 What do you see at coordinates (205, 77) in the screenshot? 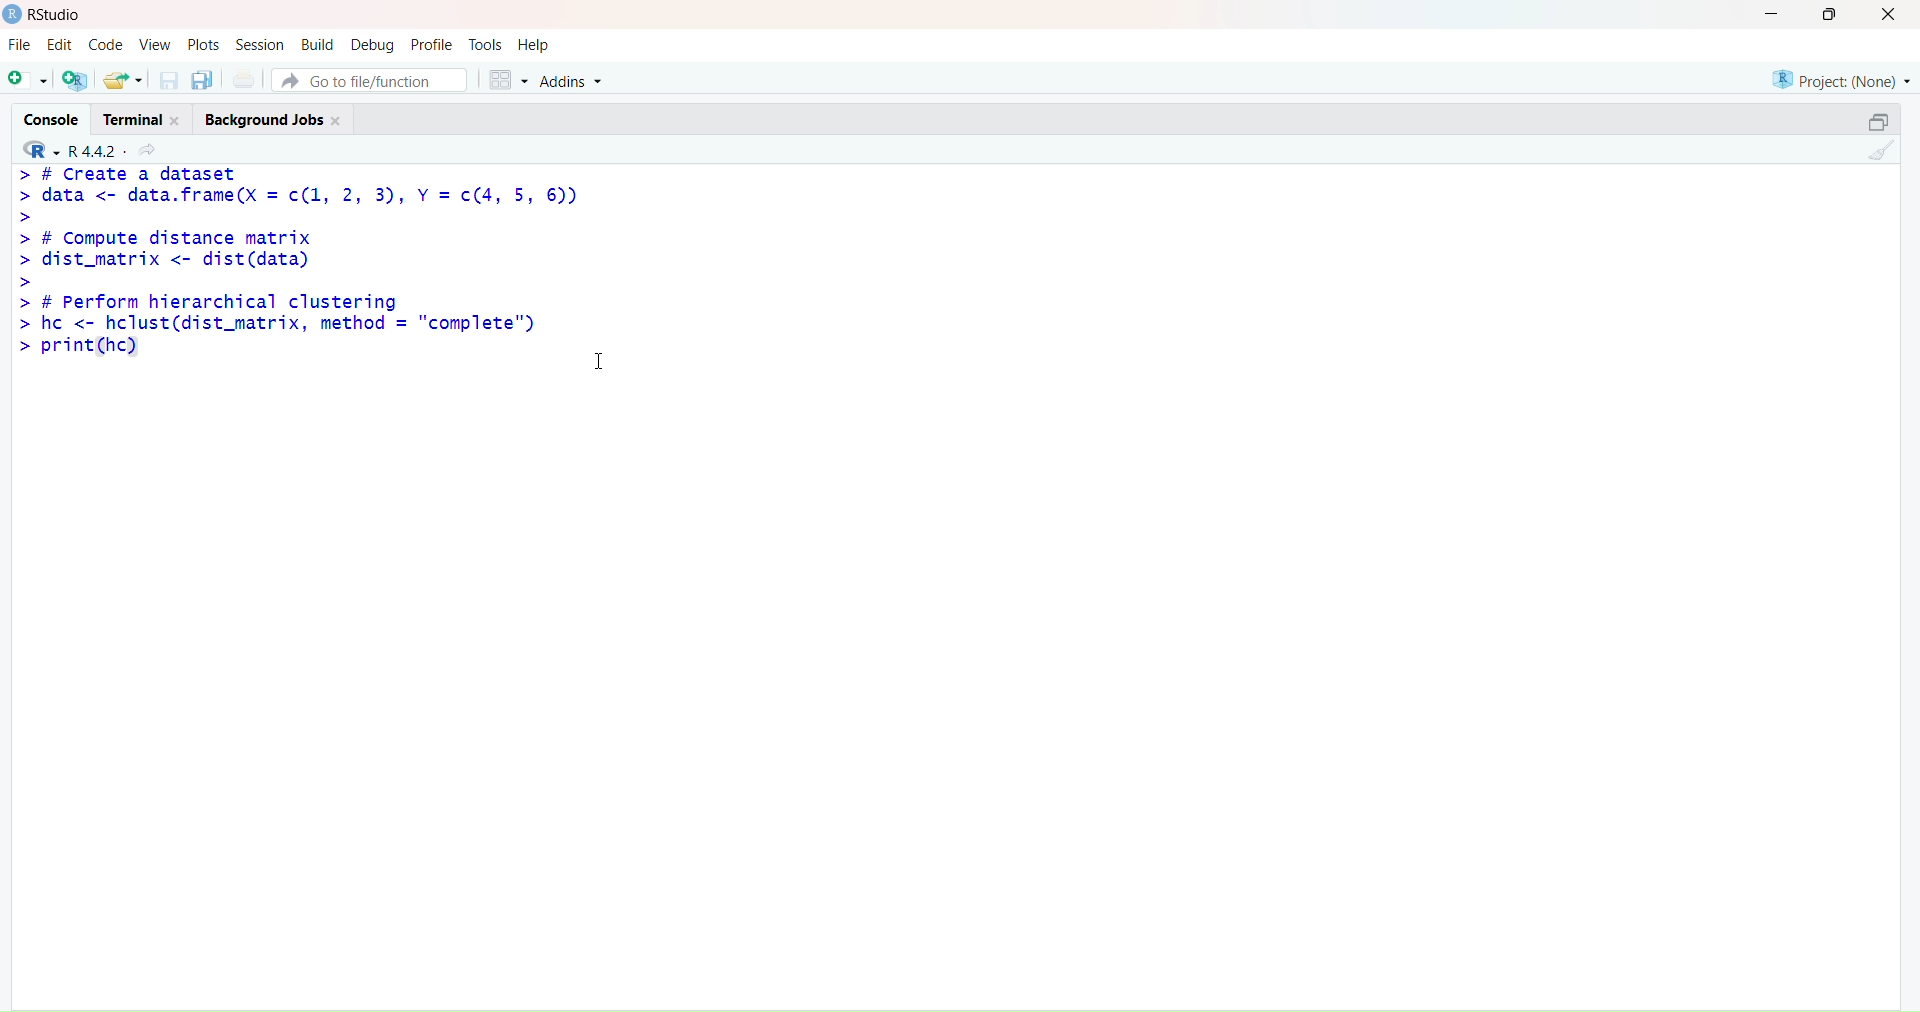
I see `Save all open documents (Ctrl + Alt + S)` at bounding box center [205, 77].